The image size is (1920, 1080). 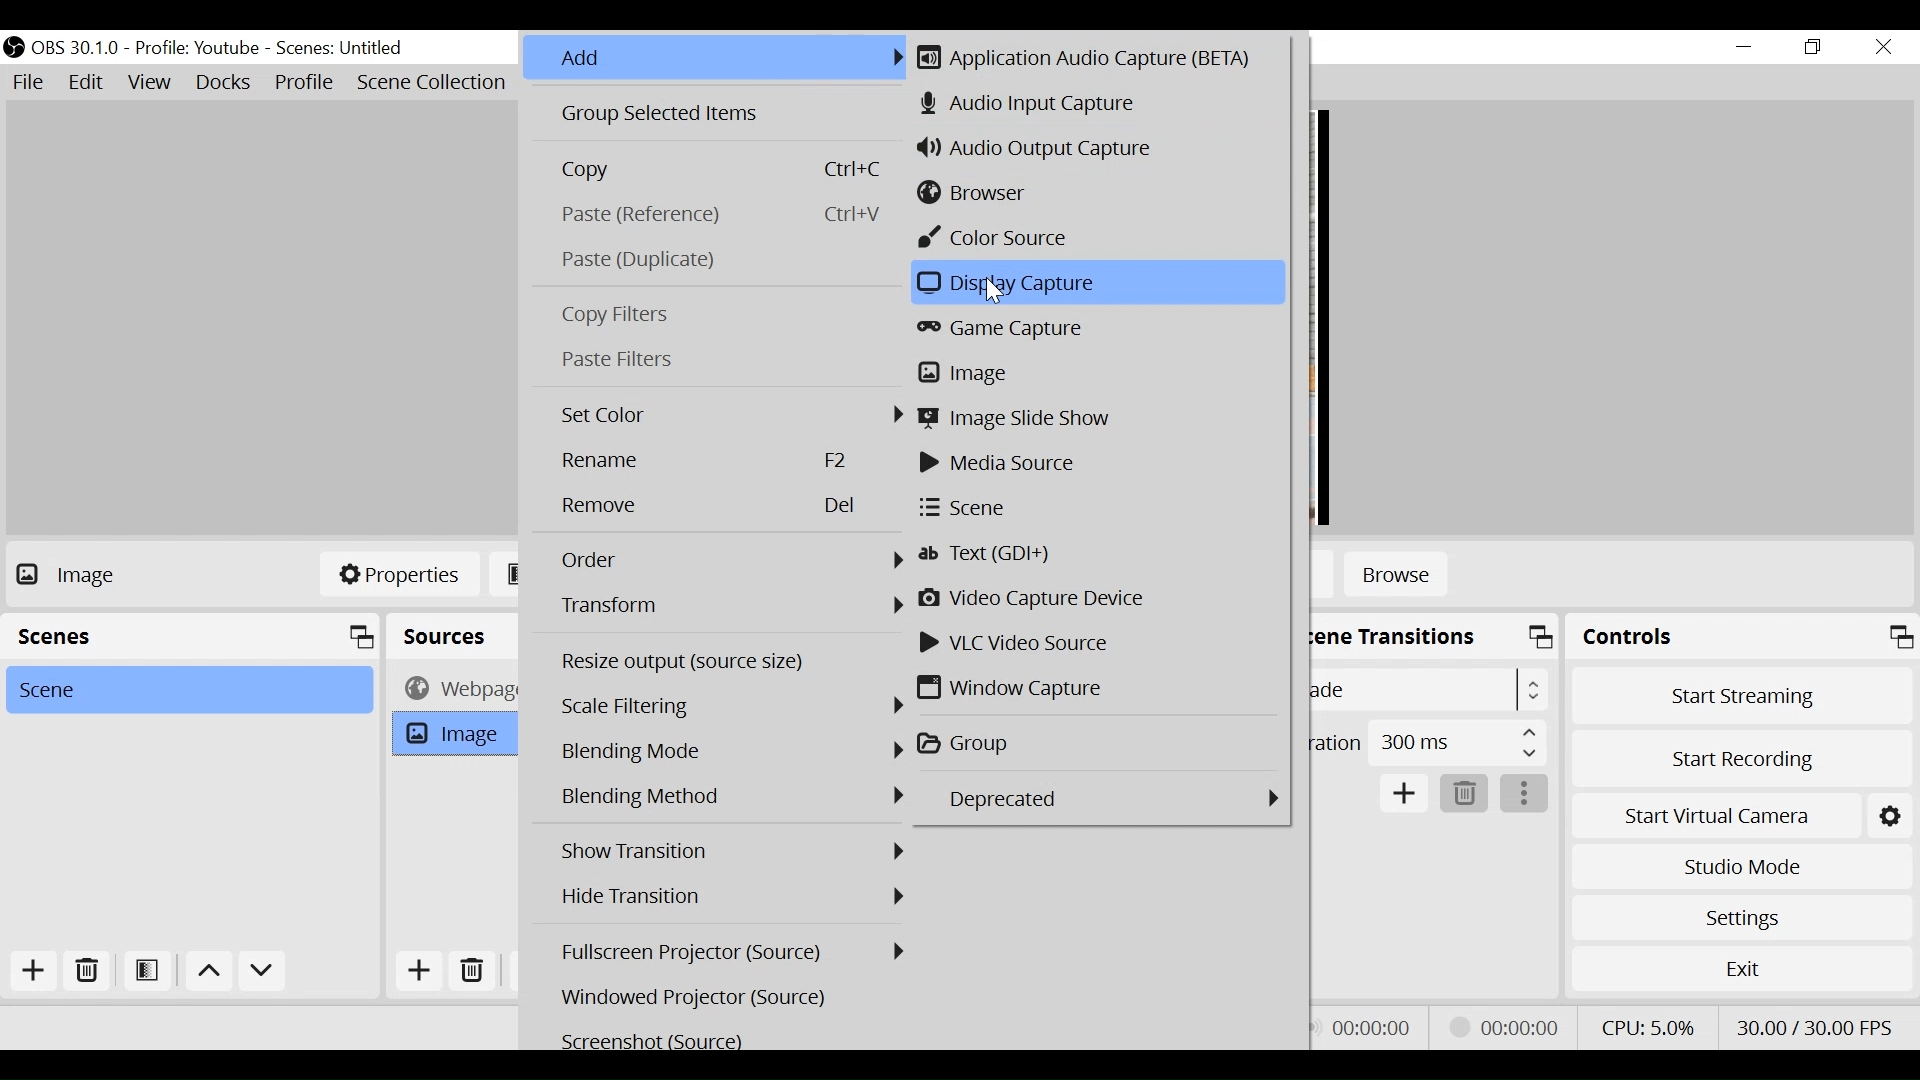 What do you see at coordinates (1742, 918) in the screenshot?
I see `Settings` at bounding box center [1742, 918].